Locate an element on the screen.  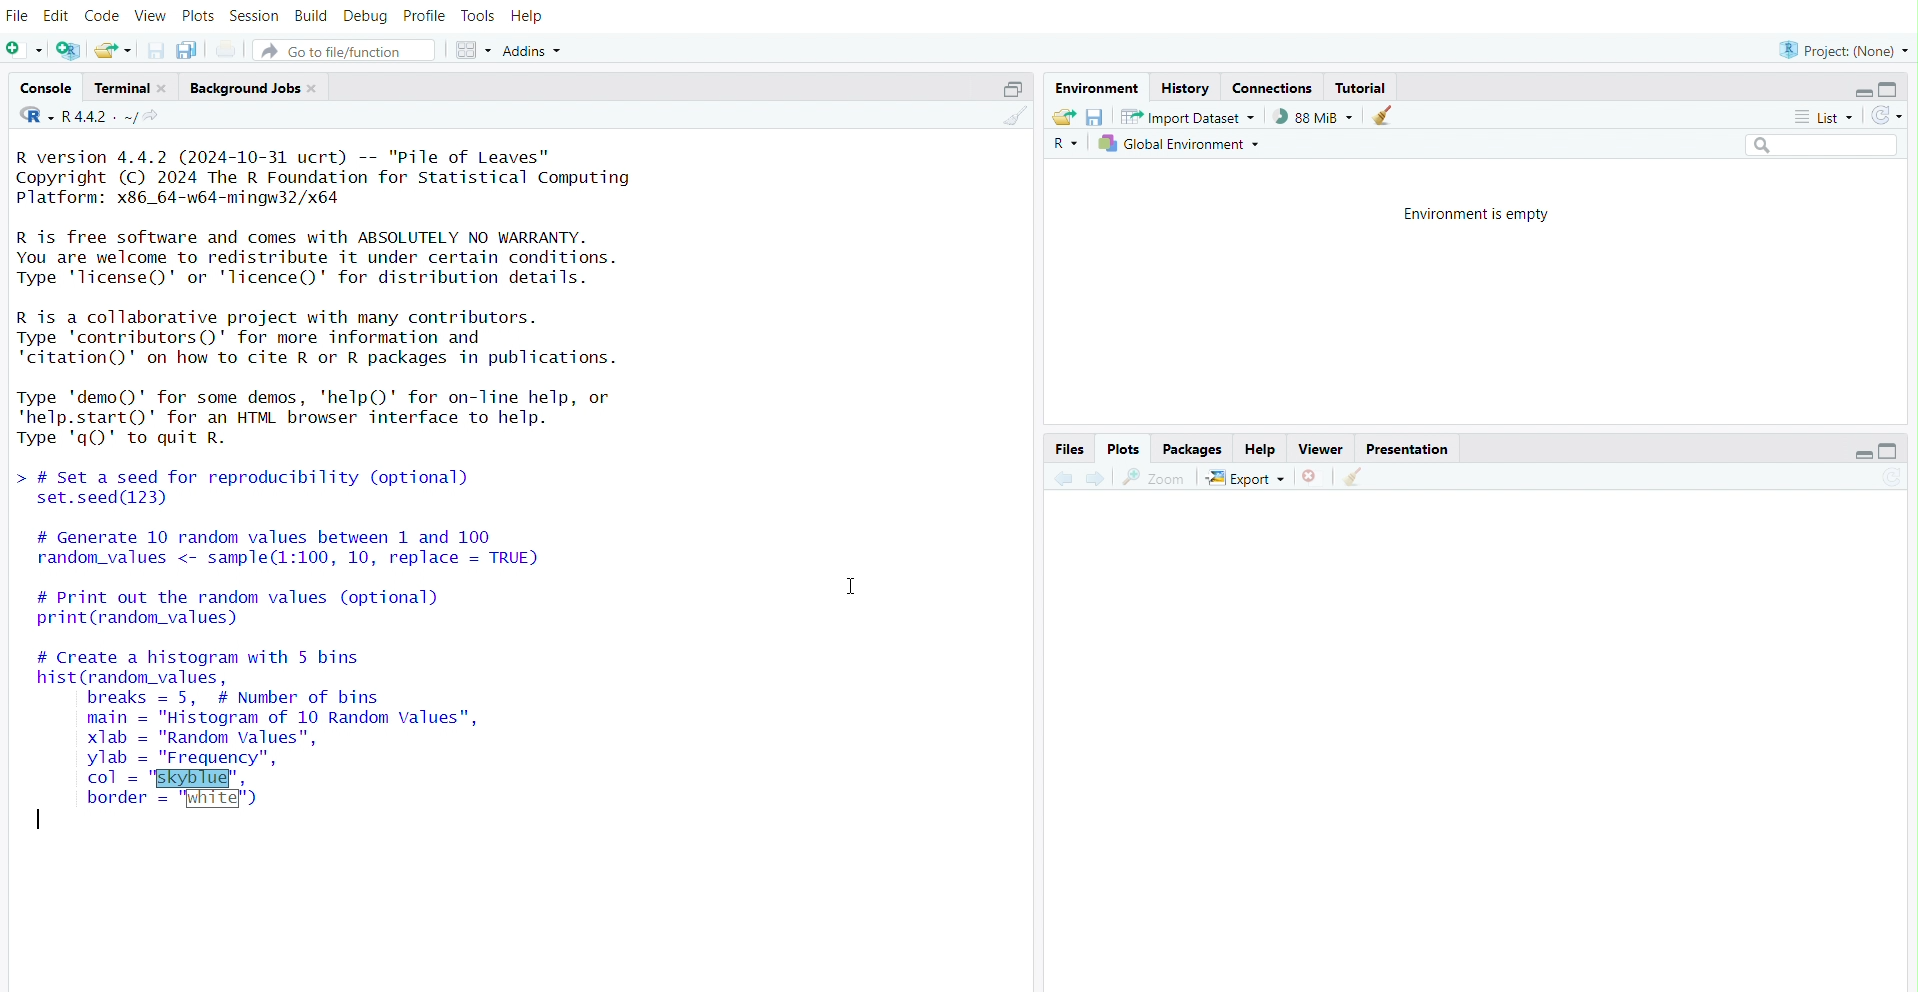
code is located at coordinates (104, 13).